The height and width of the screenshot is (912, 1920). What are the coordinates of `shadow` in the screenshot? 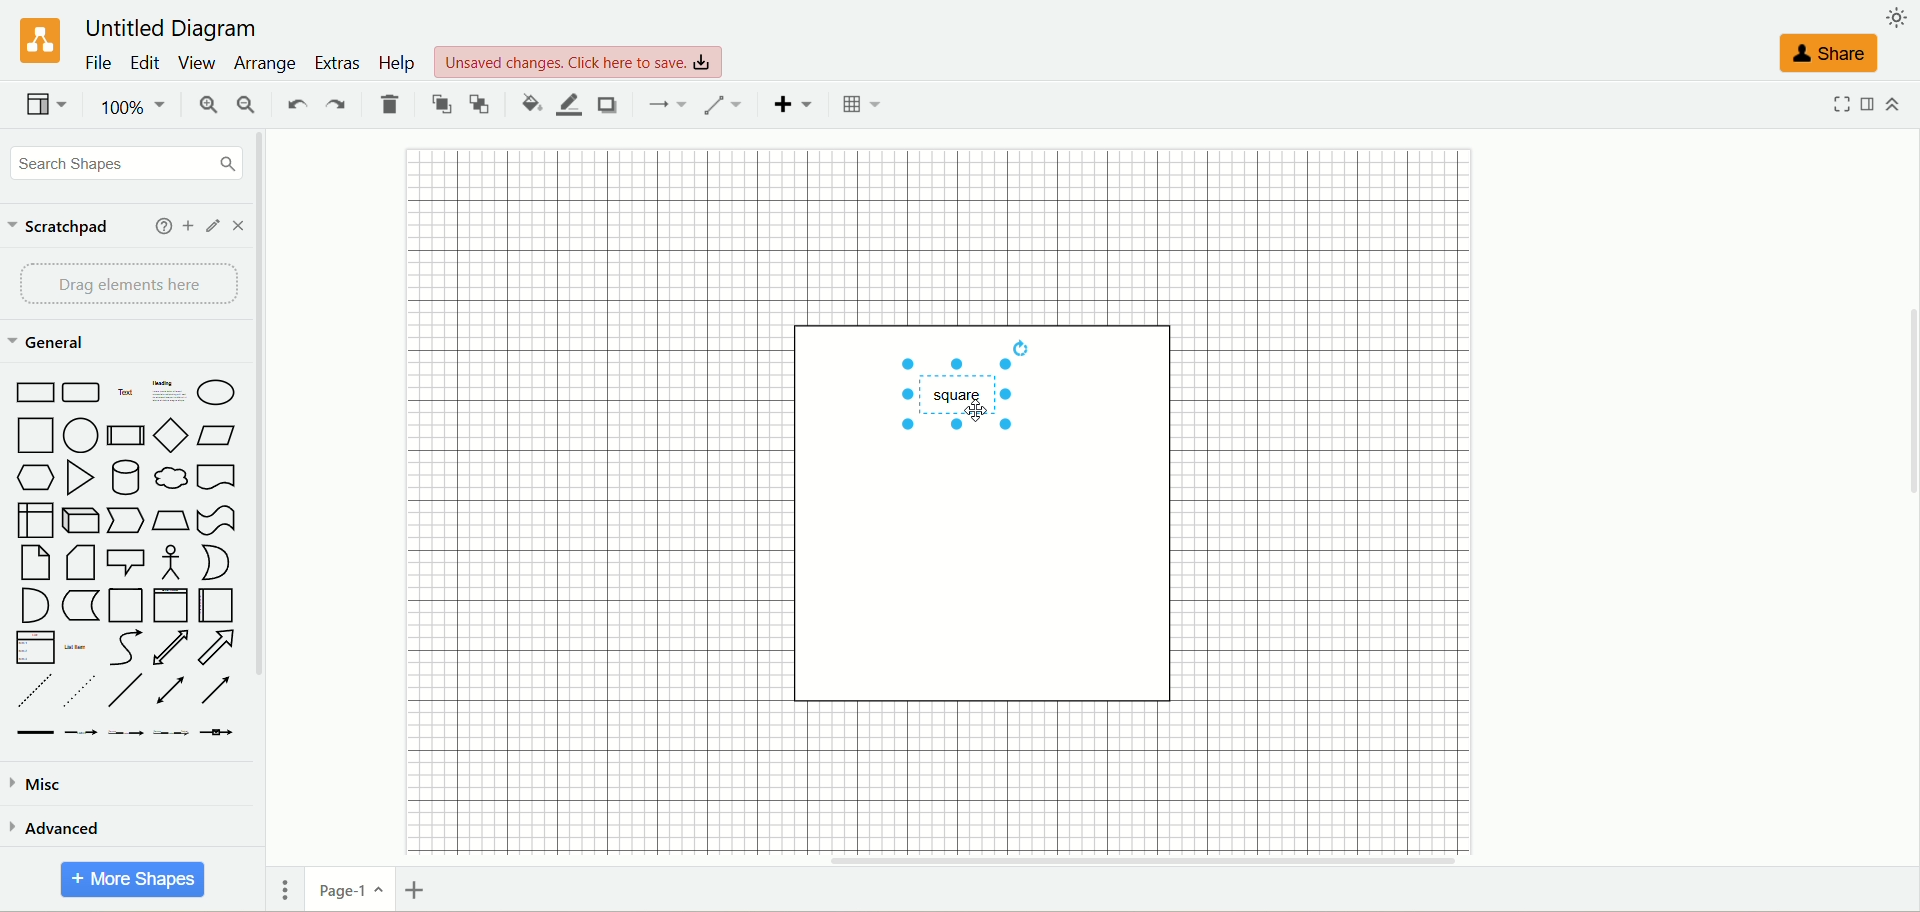 It's located at (608, 104).